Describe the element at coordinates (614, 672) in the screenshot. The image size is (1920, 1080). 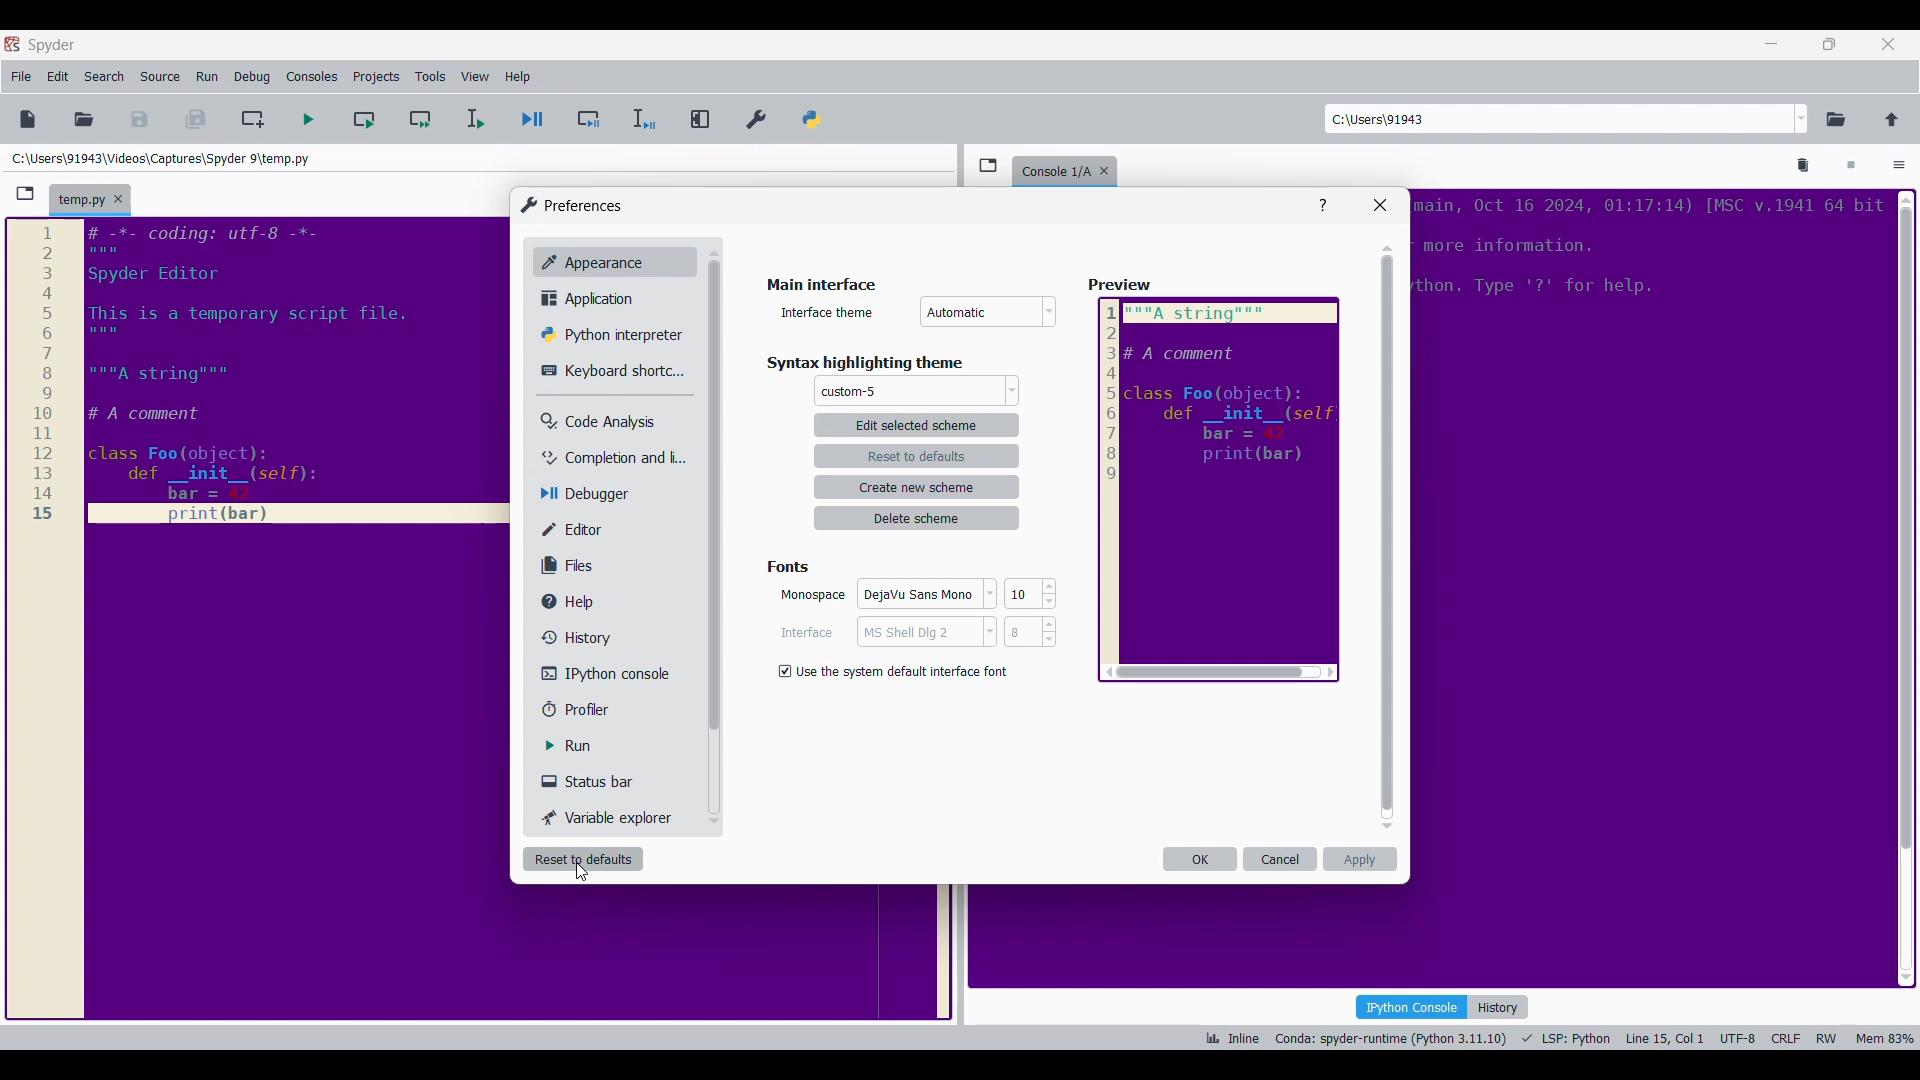
I see `IPython console` at that location.